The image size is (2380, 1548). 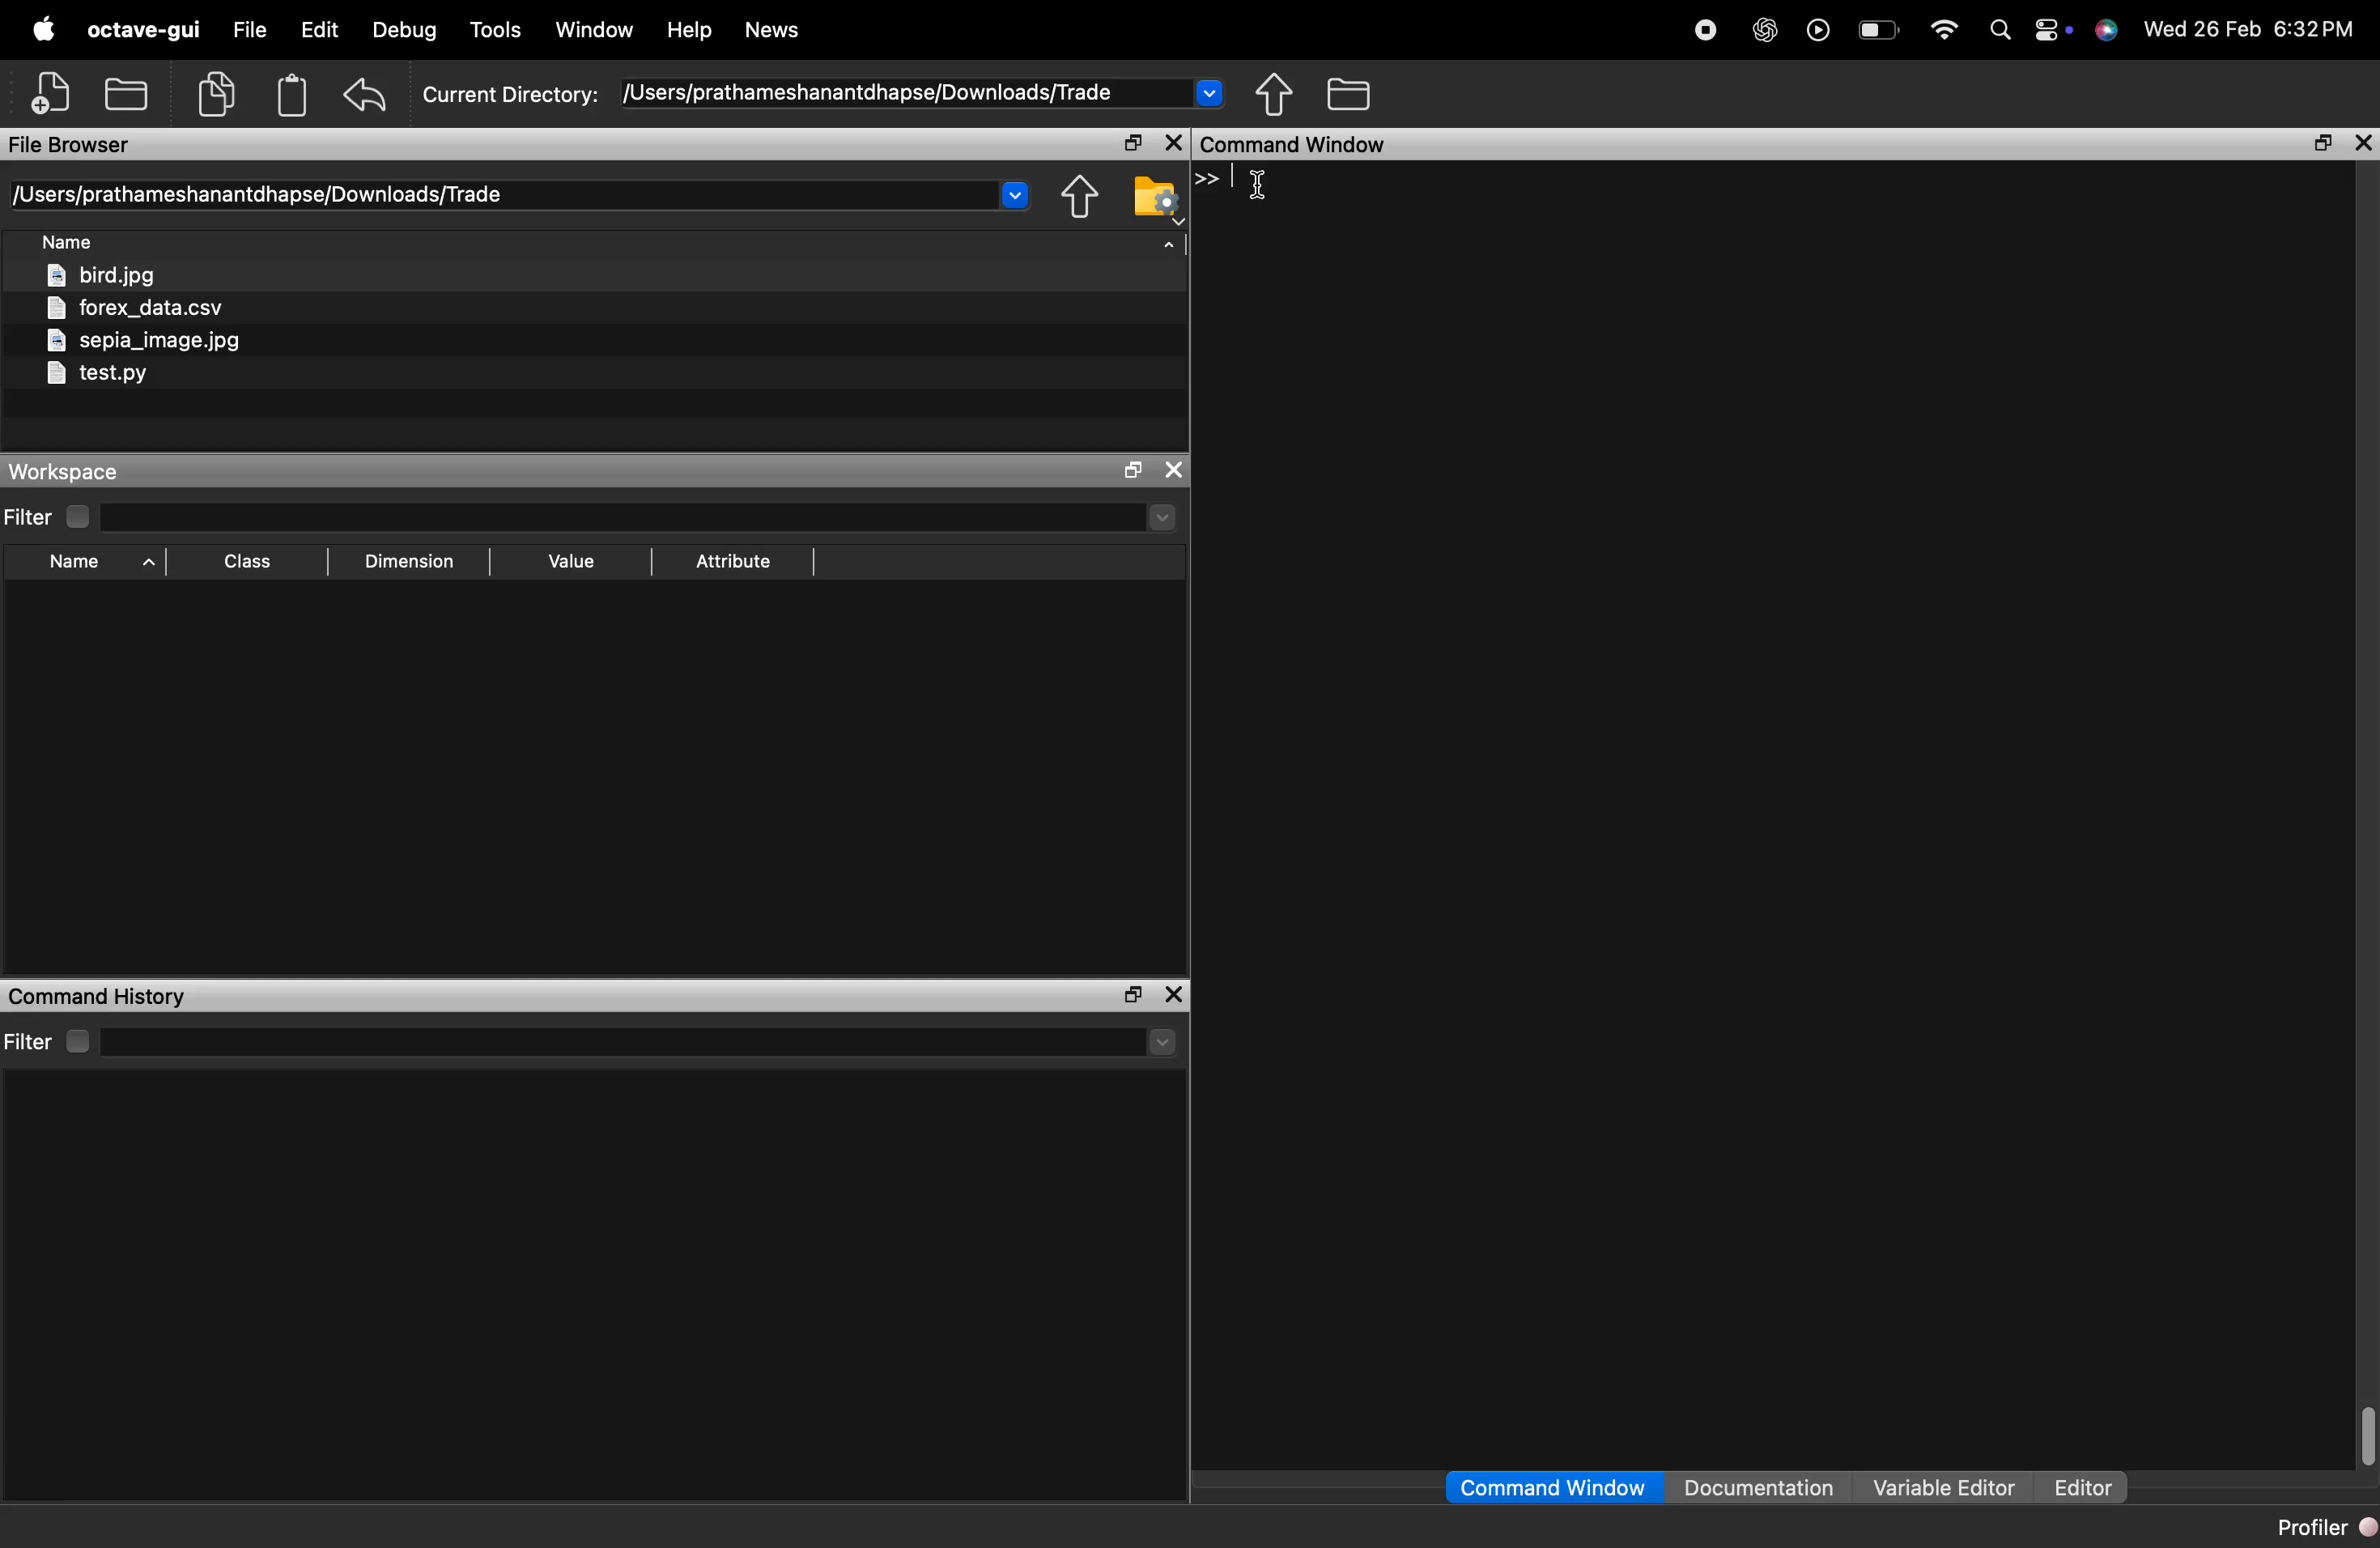 What do you see at coordinates (688, 31) in the screenshot?
I see `help` at bounding box center [688, 31].